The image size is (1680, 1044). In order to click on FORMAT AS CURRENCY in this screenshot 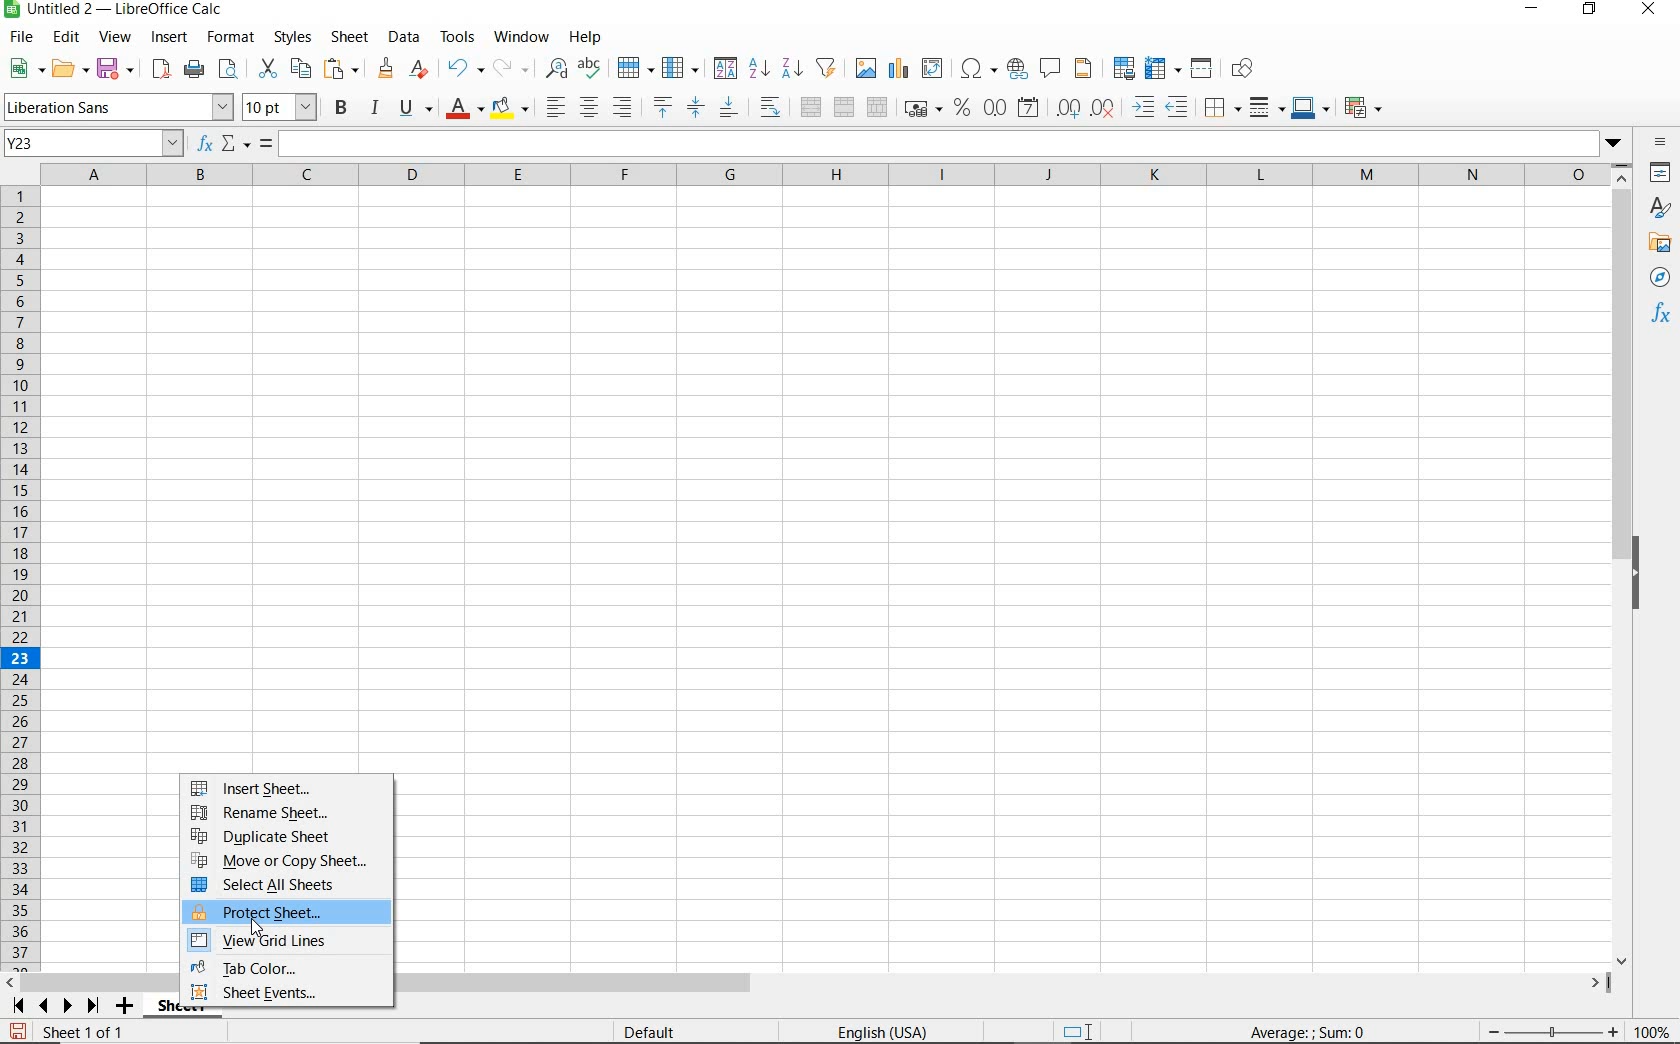, I will do `click(921, 111)`.